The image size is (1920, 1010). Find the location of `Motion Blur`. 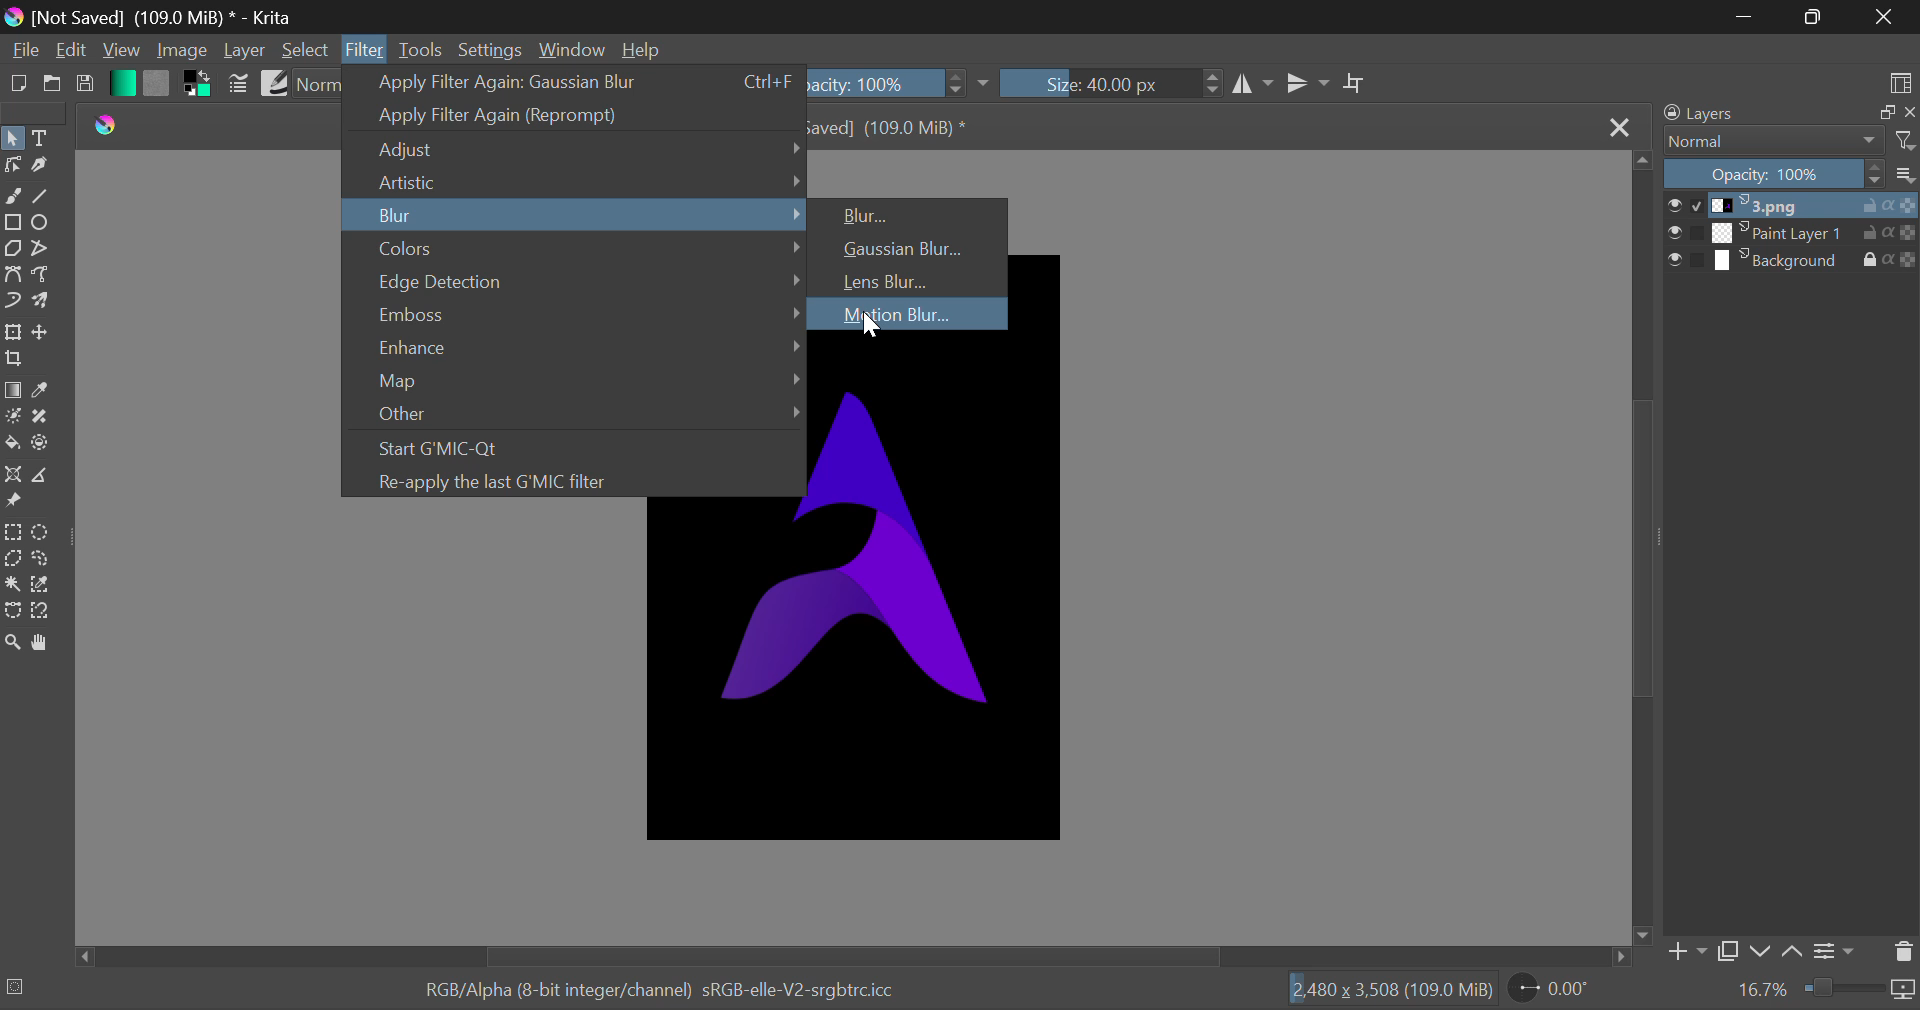

Motion Blur is located at coordinates (907, 313).